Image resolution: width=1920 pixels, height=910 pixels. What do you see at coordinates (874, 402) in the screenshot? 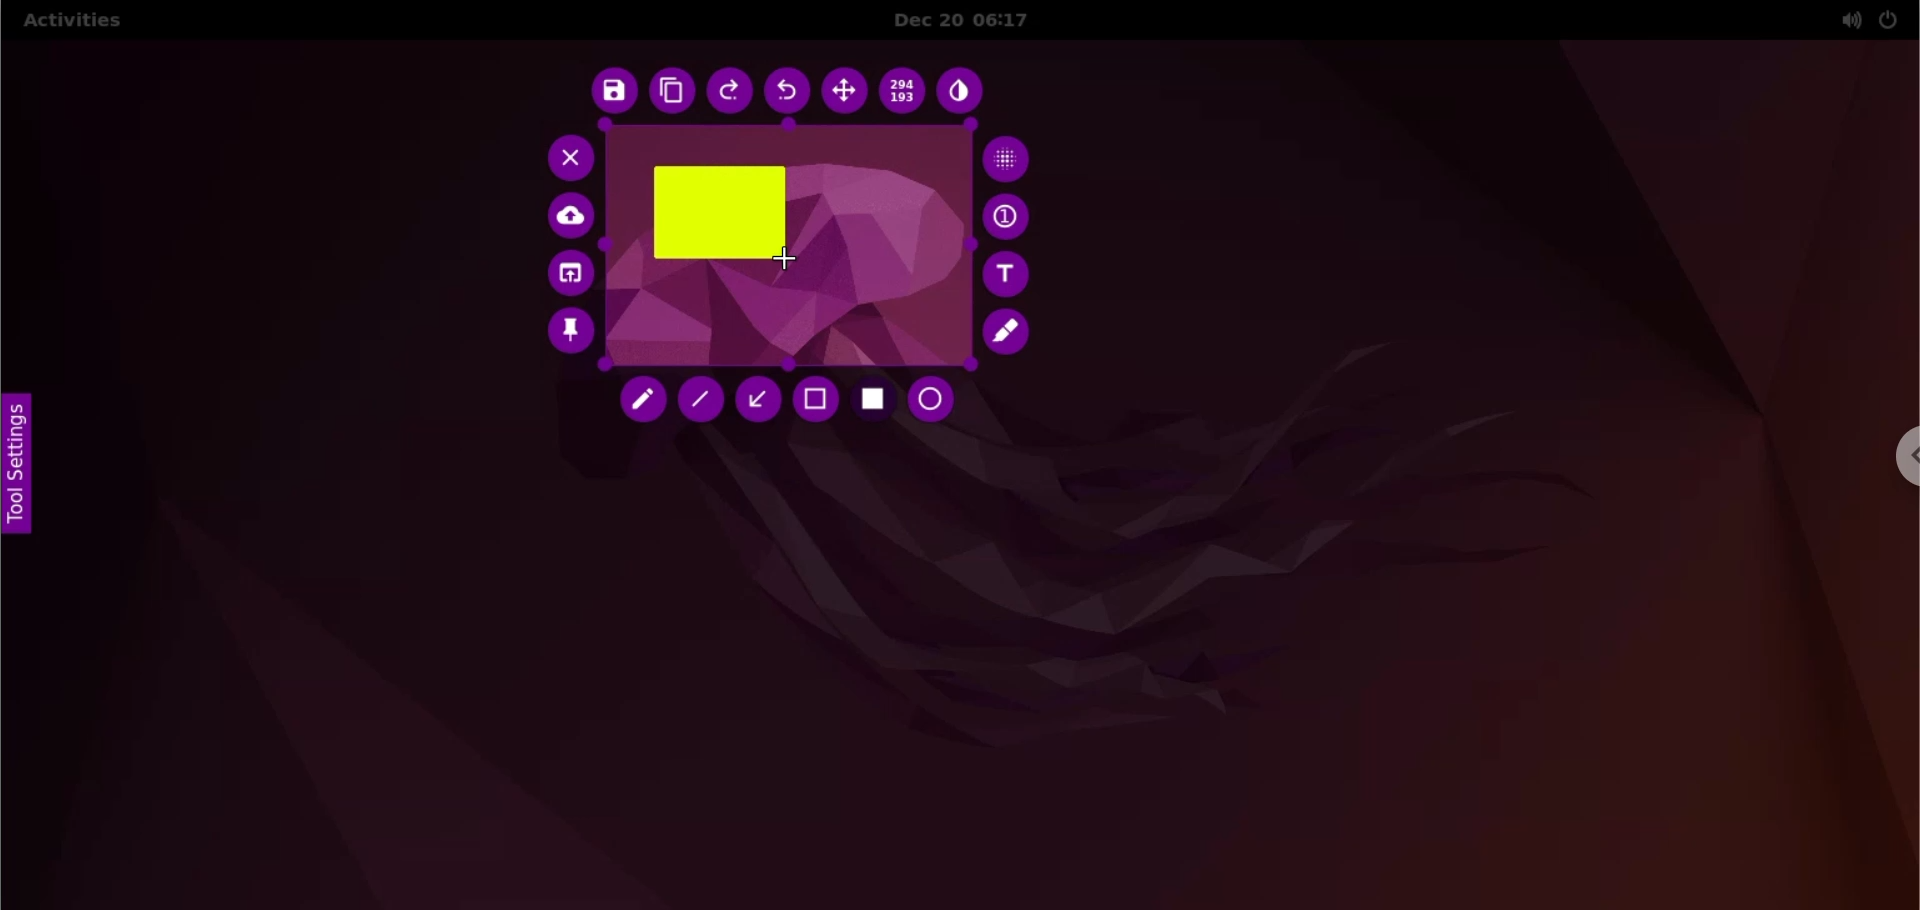
I see `rectangle tool` at bounding box center [874, 402].